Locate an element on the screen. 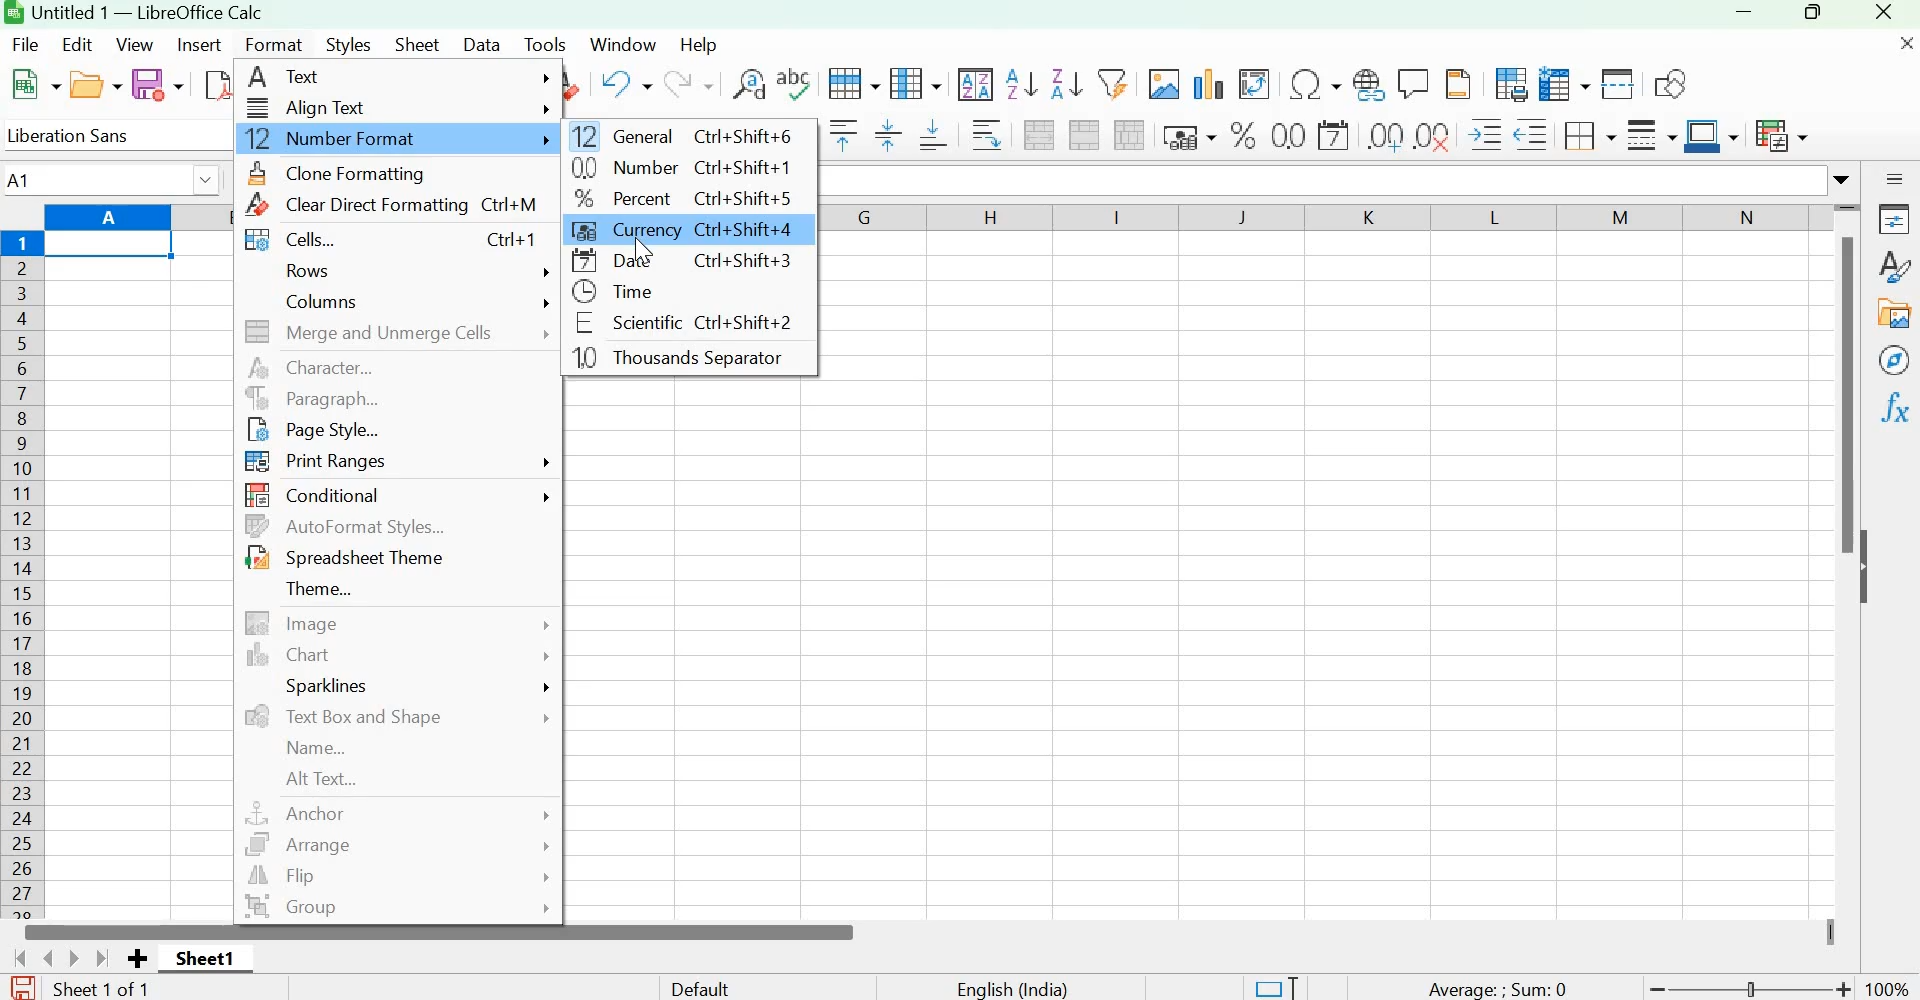 Image resolution: width=1920 pixels, height=1000 pixels. Maximize is located at coordinates (1811, 16).